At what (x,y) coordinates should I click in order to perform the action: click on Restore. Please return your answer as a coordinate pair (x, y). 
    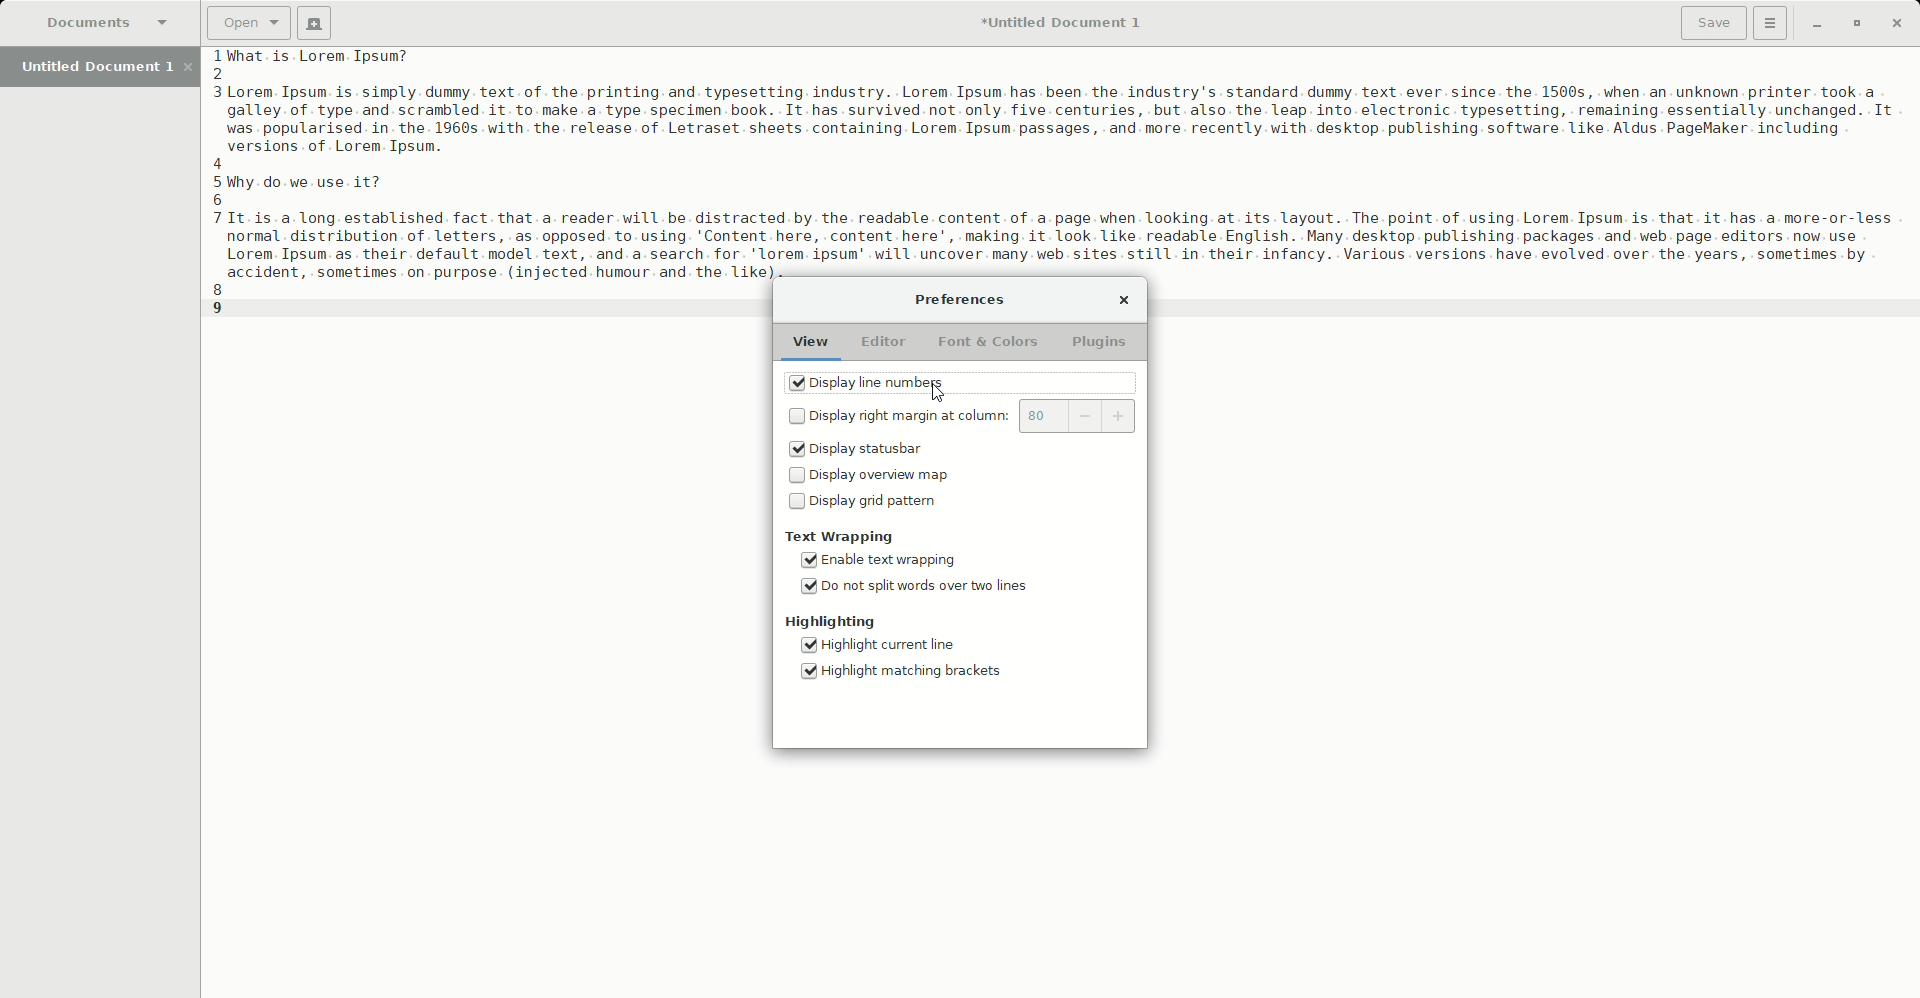
    Looking at the image, I should click on (1852, 24).